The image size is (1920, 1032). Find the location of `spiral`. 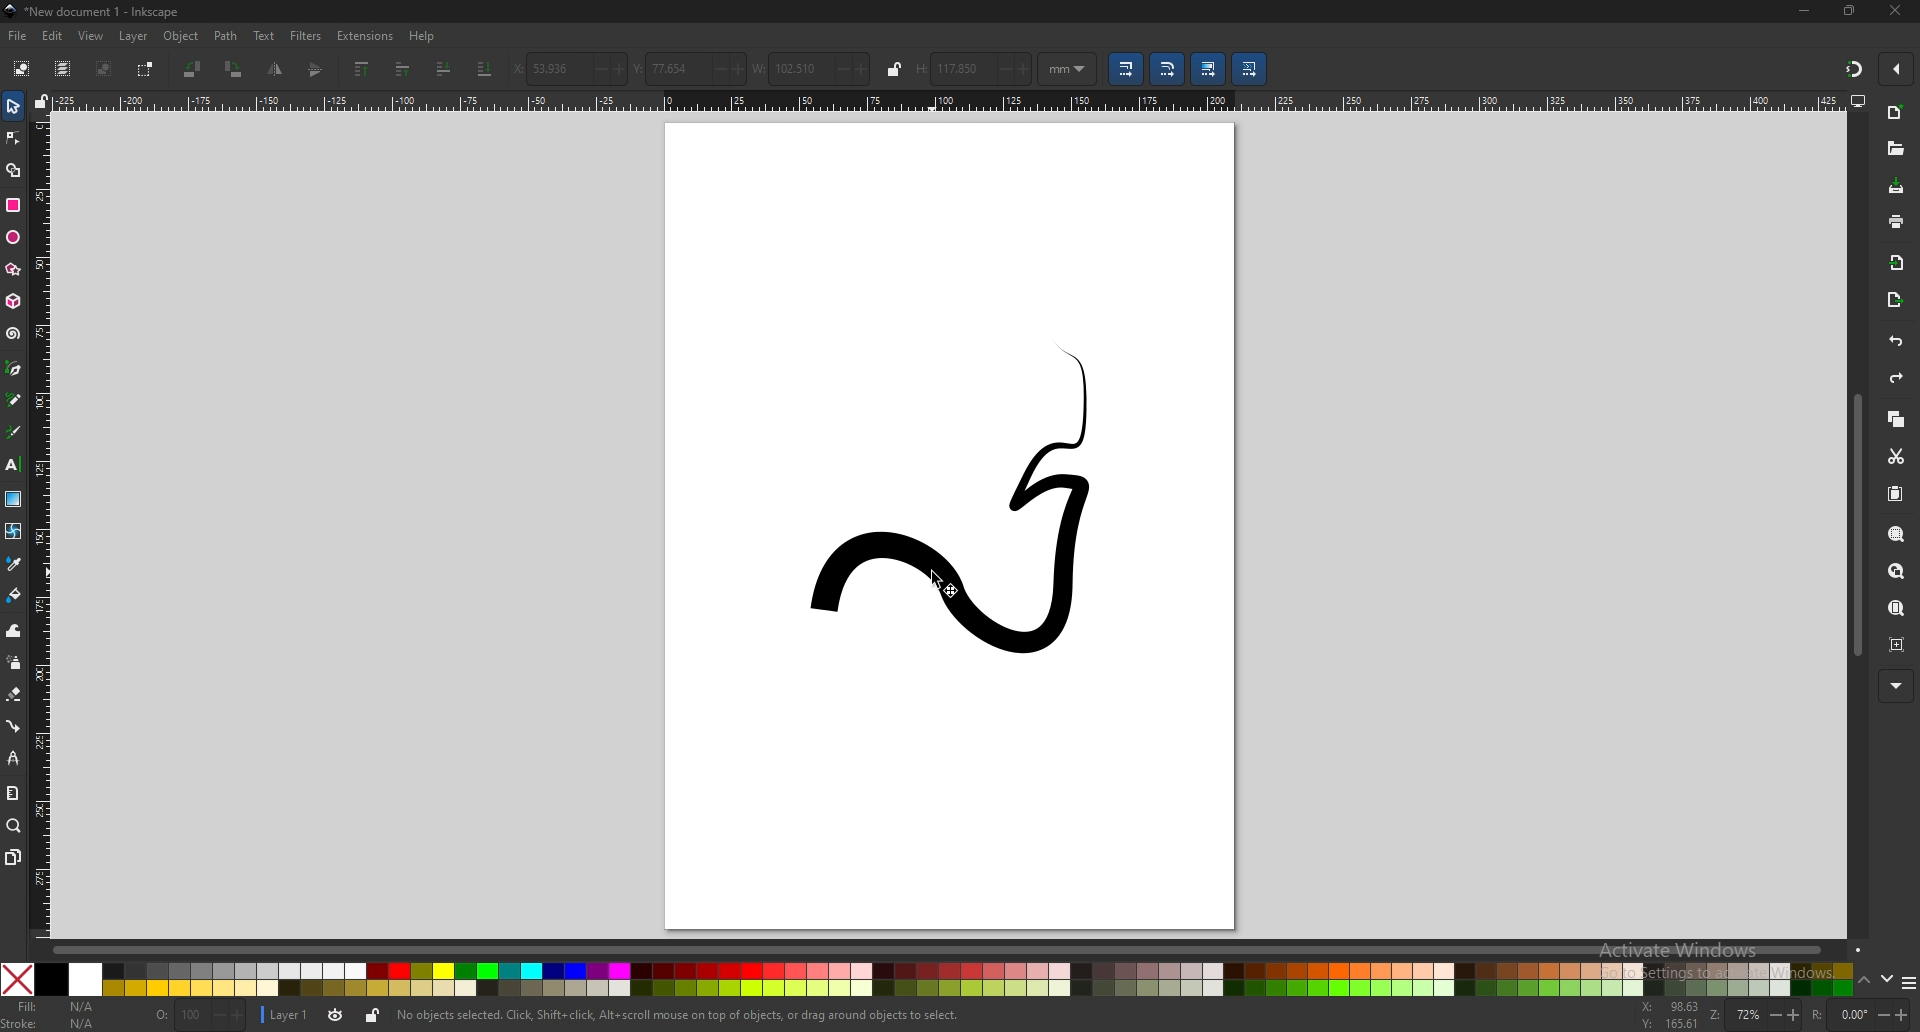

spiral is located at coordinates (13, 334).